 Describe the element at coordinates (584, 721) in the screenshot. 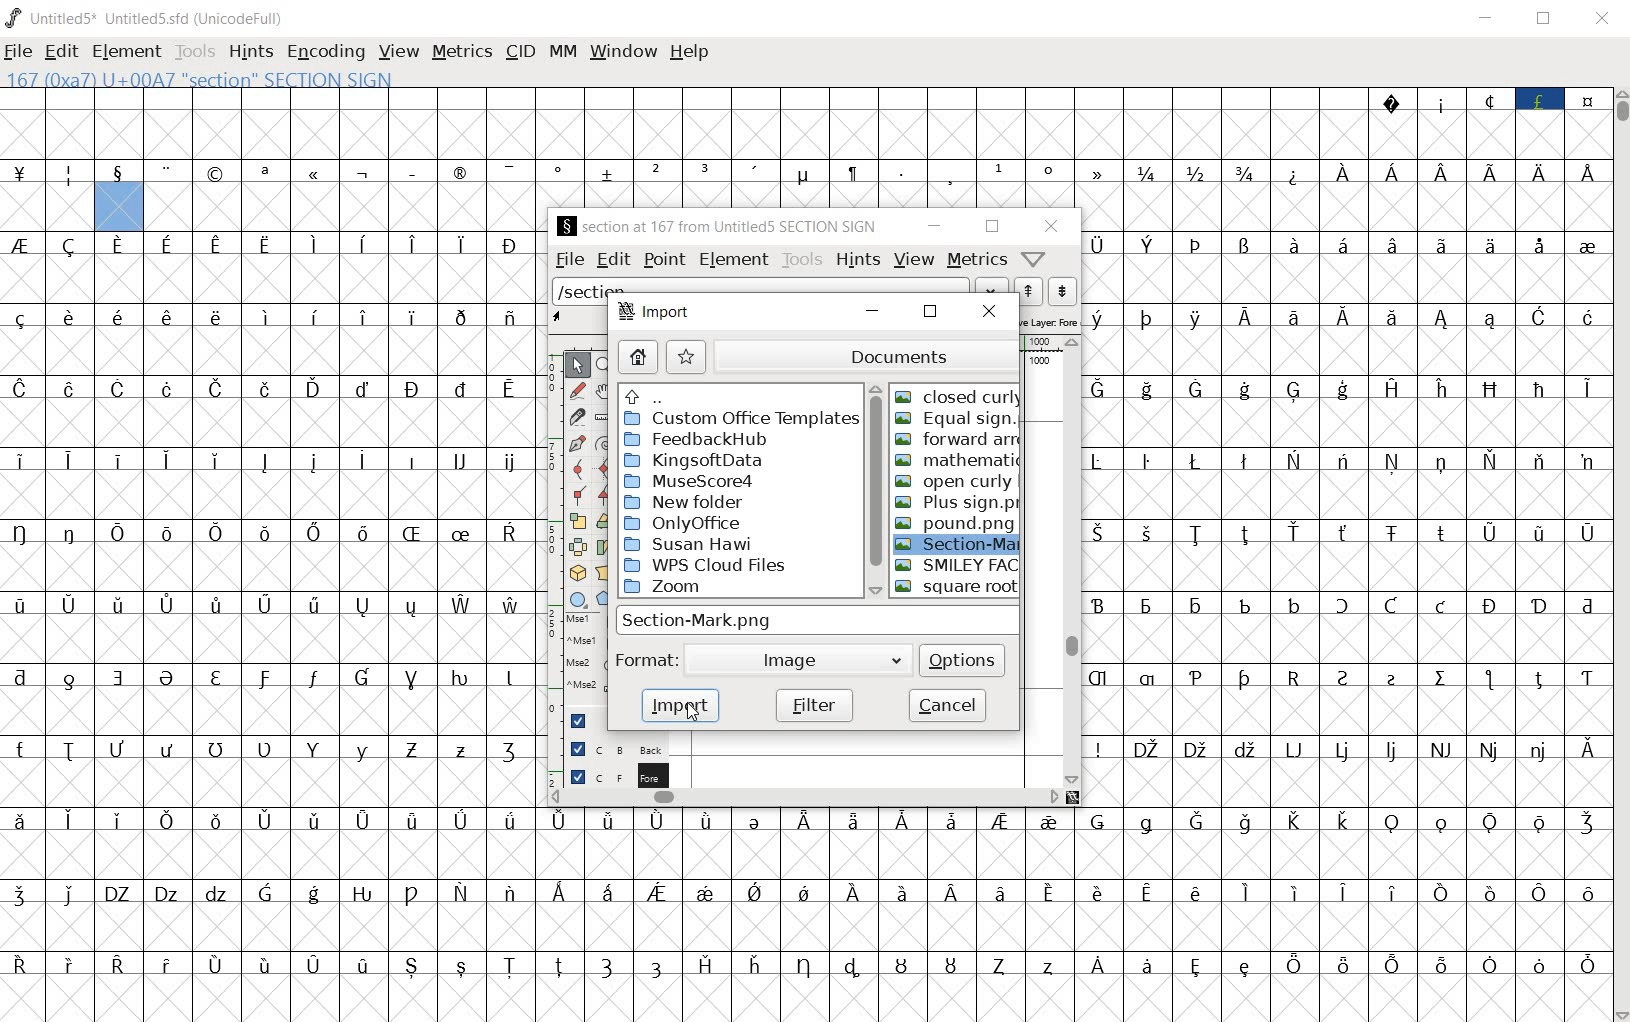

I see `Guide` at that location.